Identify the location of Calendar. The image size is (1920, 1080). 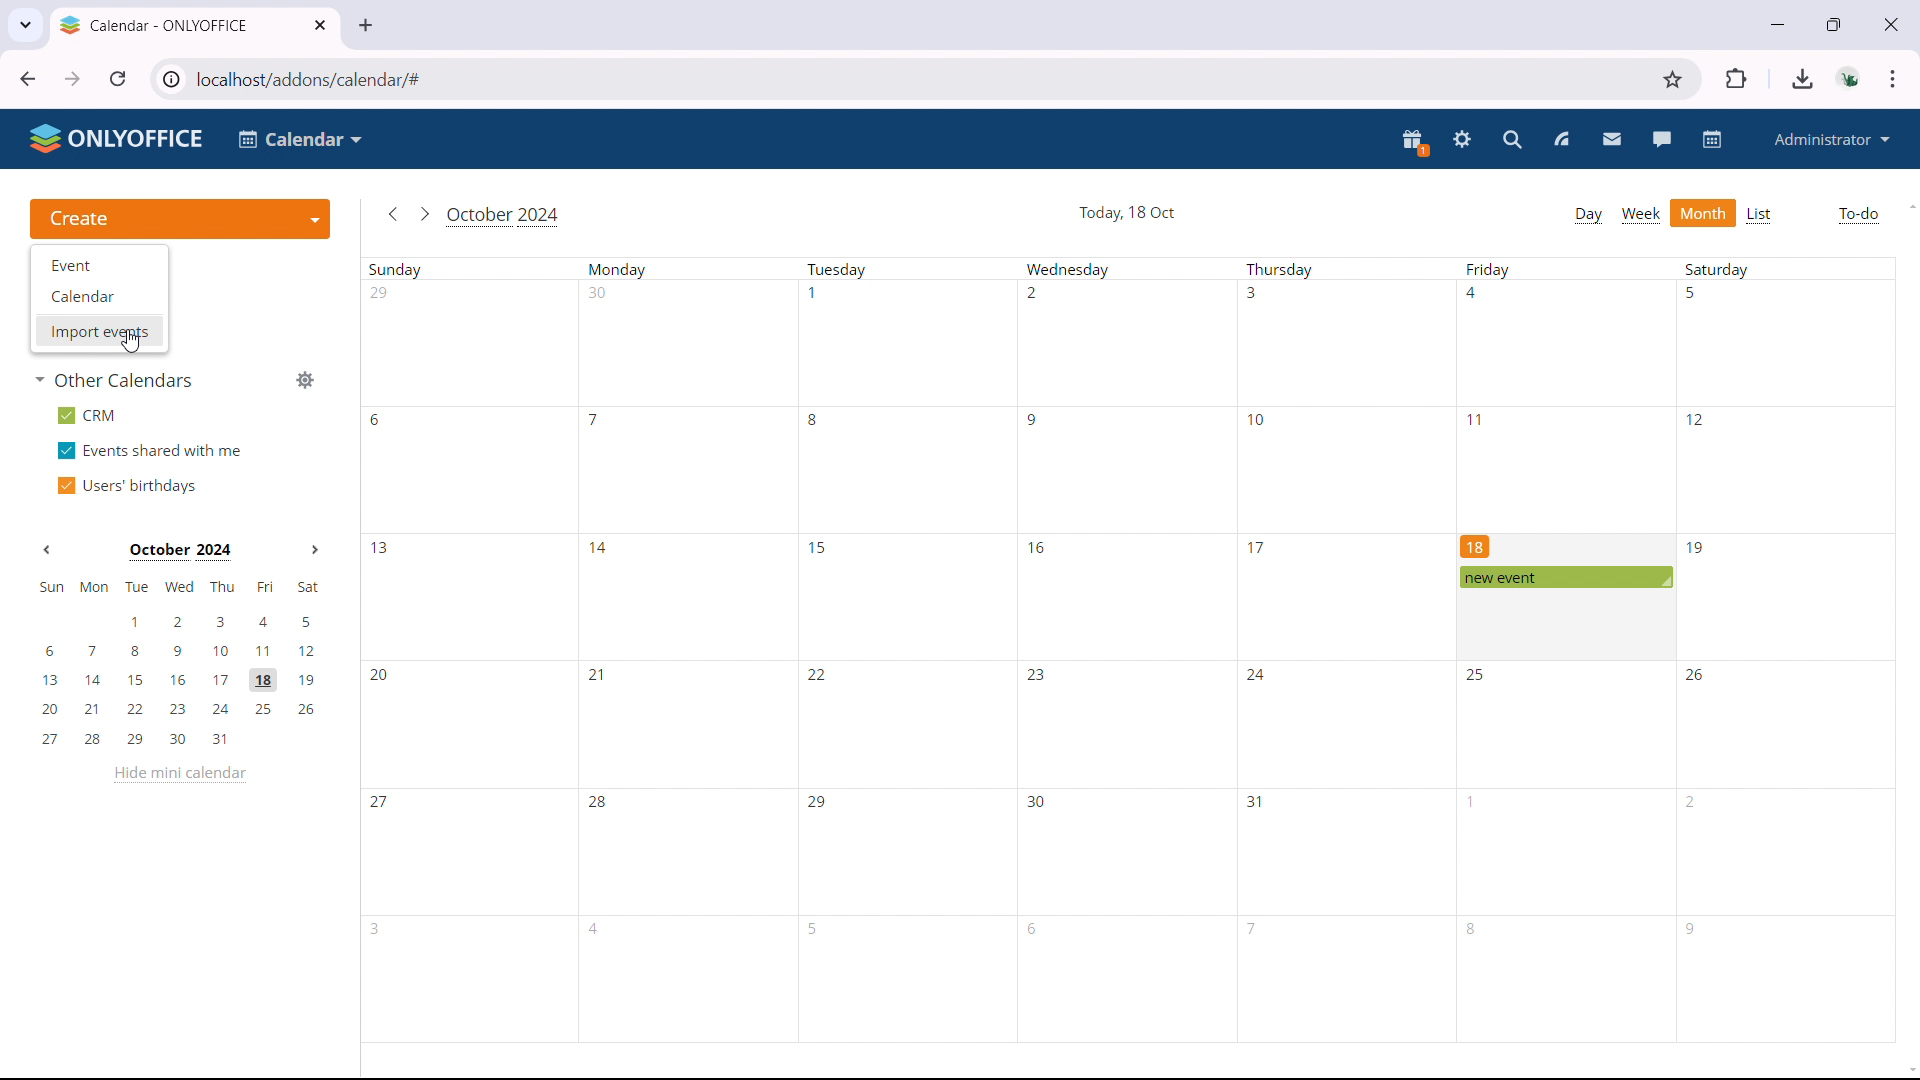
(302, 139).